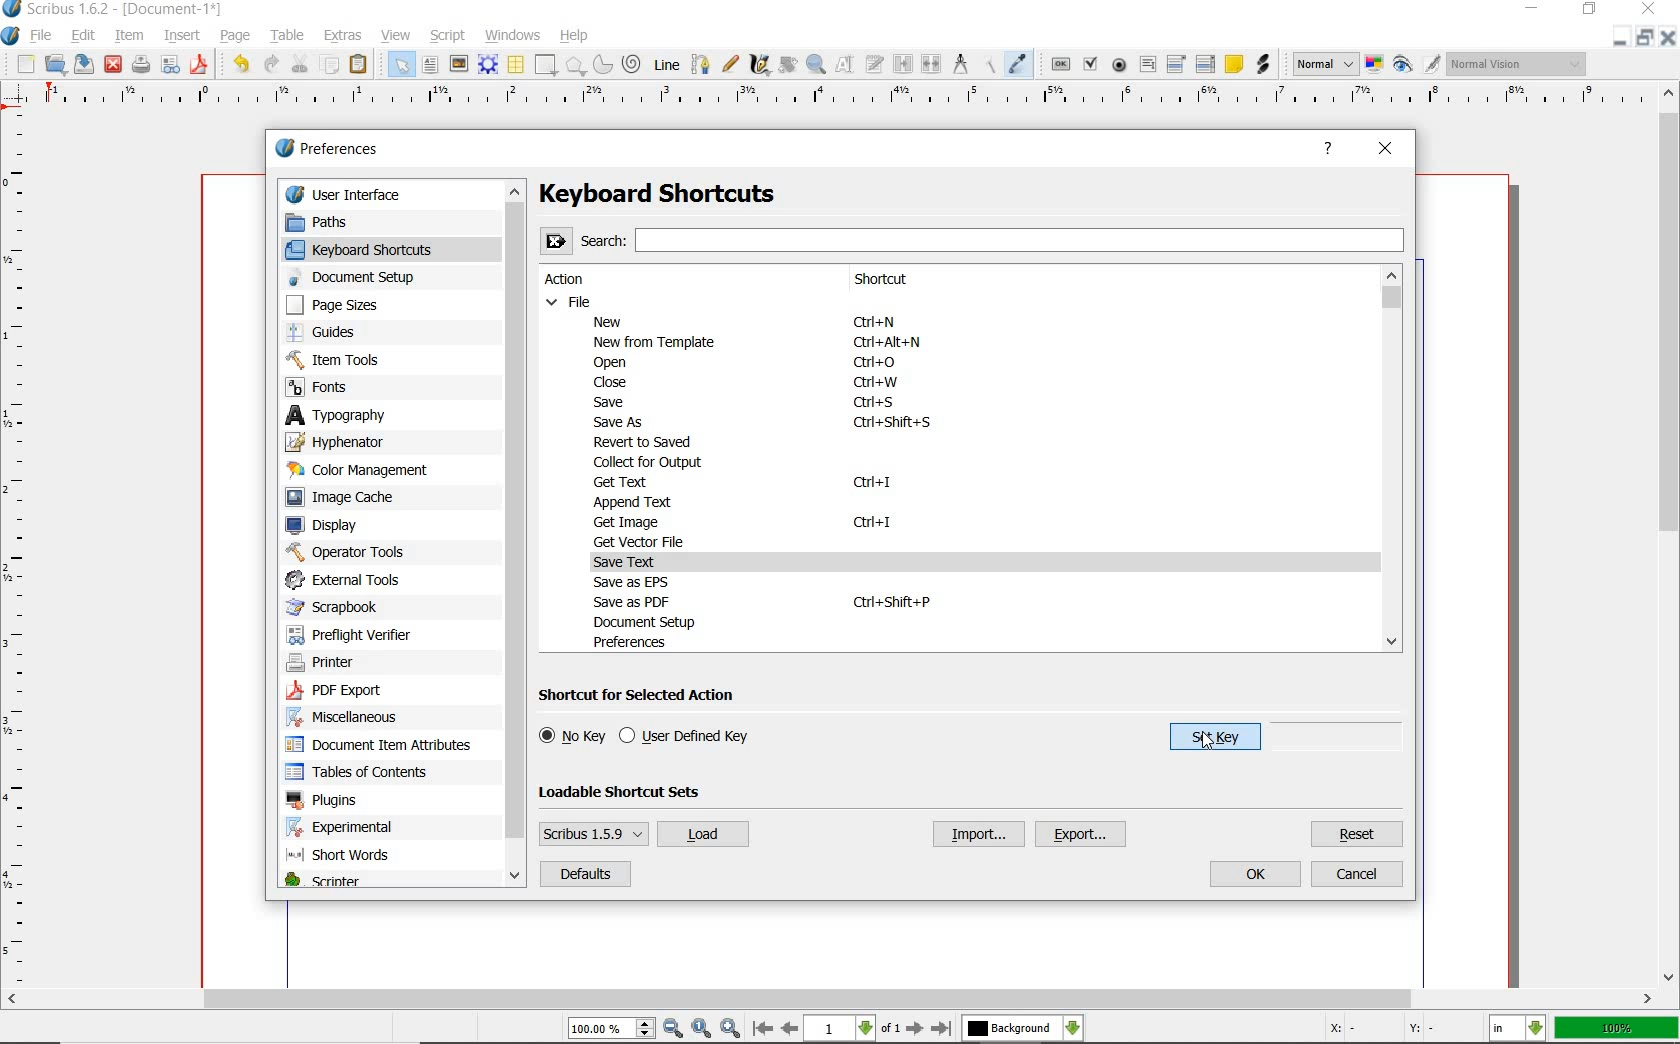 This screenshot has width=1680, height=1044. What do you see at coordinates (658, 342) in the screenshot?
I see `new from template` at bounding box center [658, 342].